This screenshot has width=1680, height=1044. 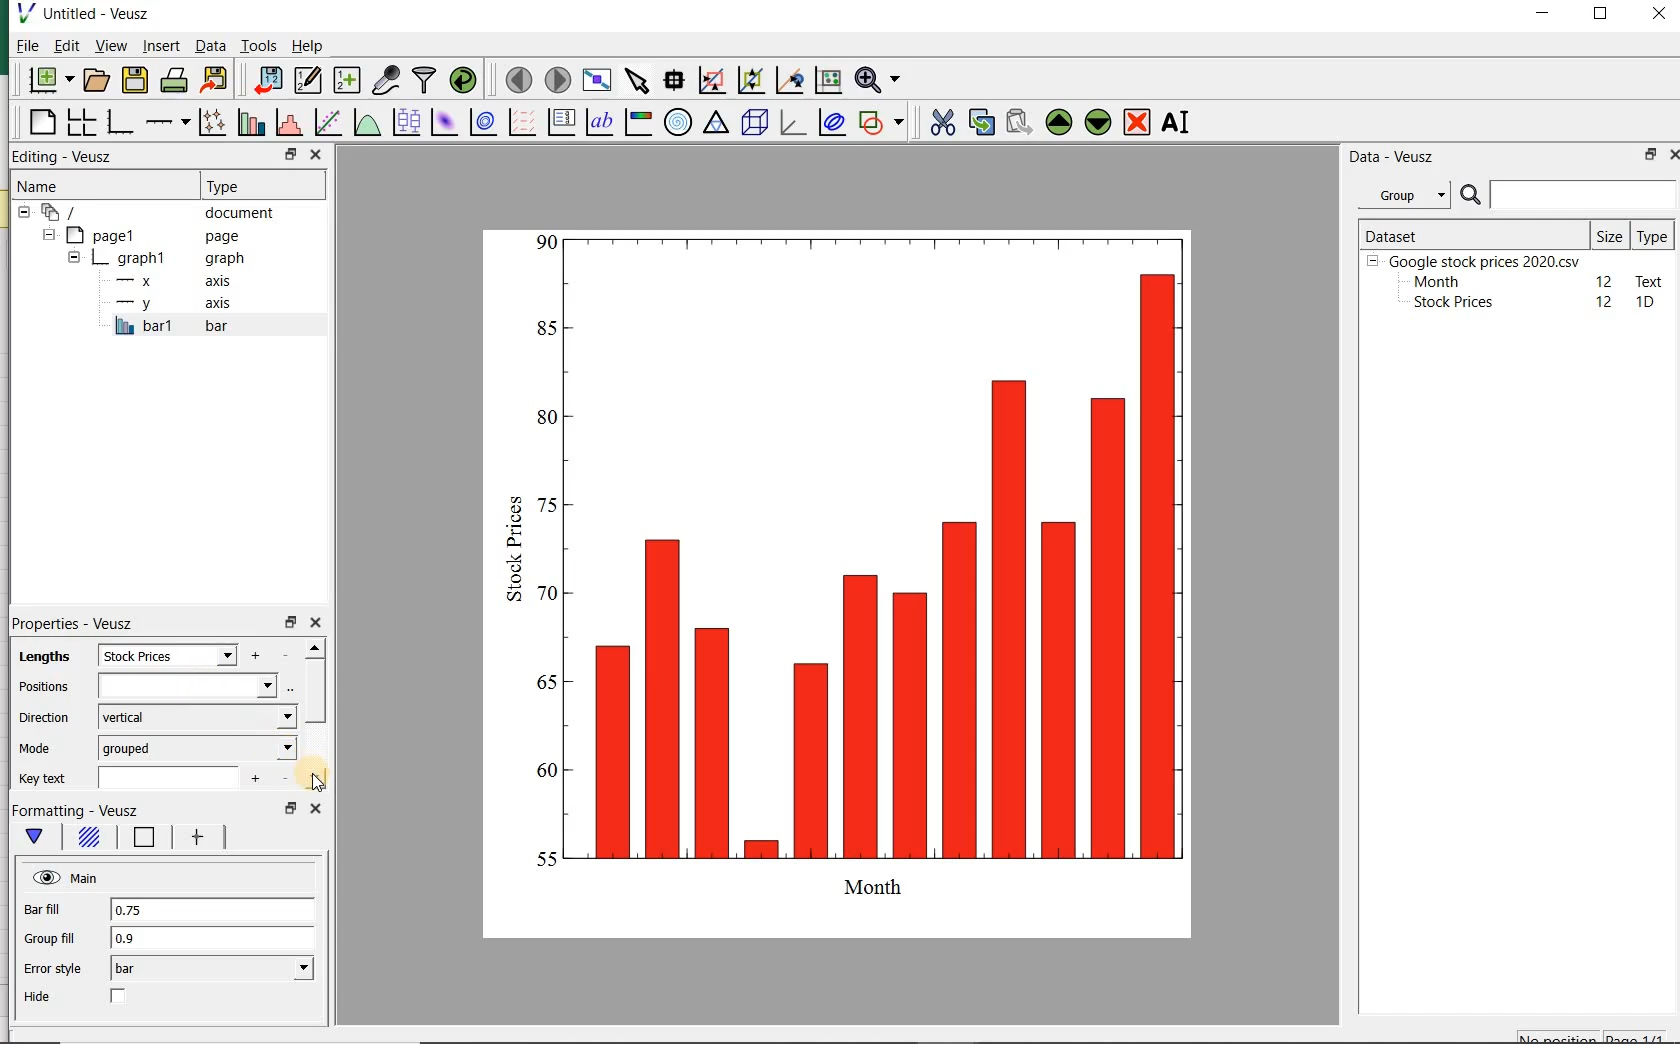 What do you see at coordinates (386, 81) in the screenshot?
I see `capture remote data` at bounding box center [386, 81].